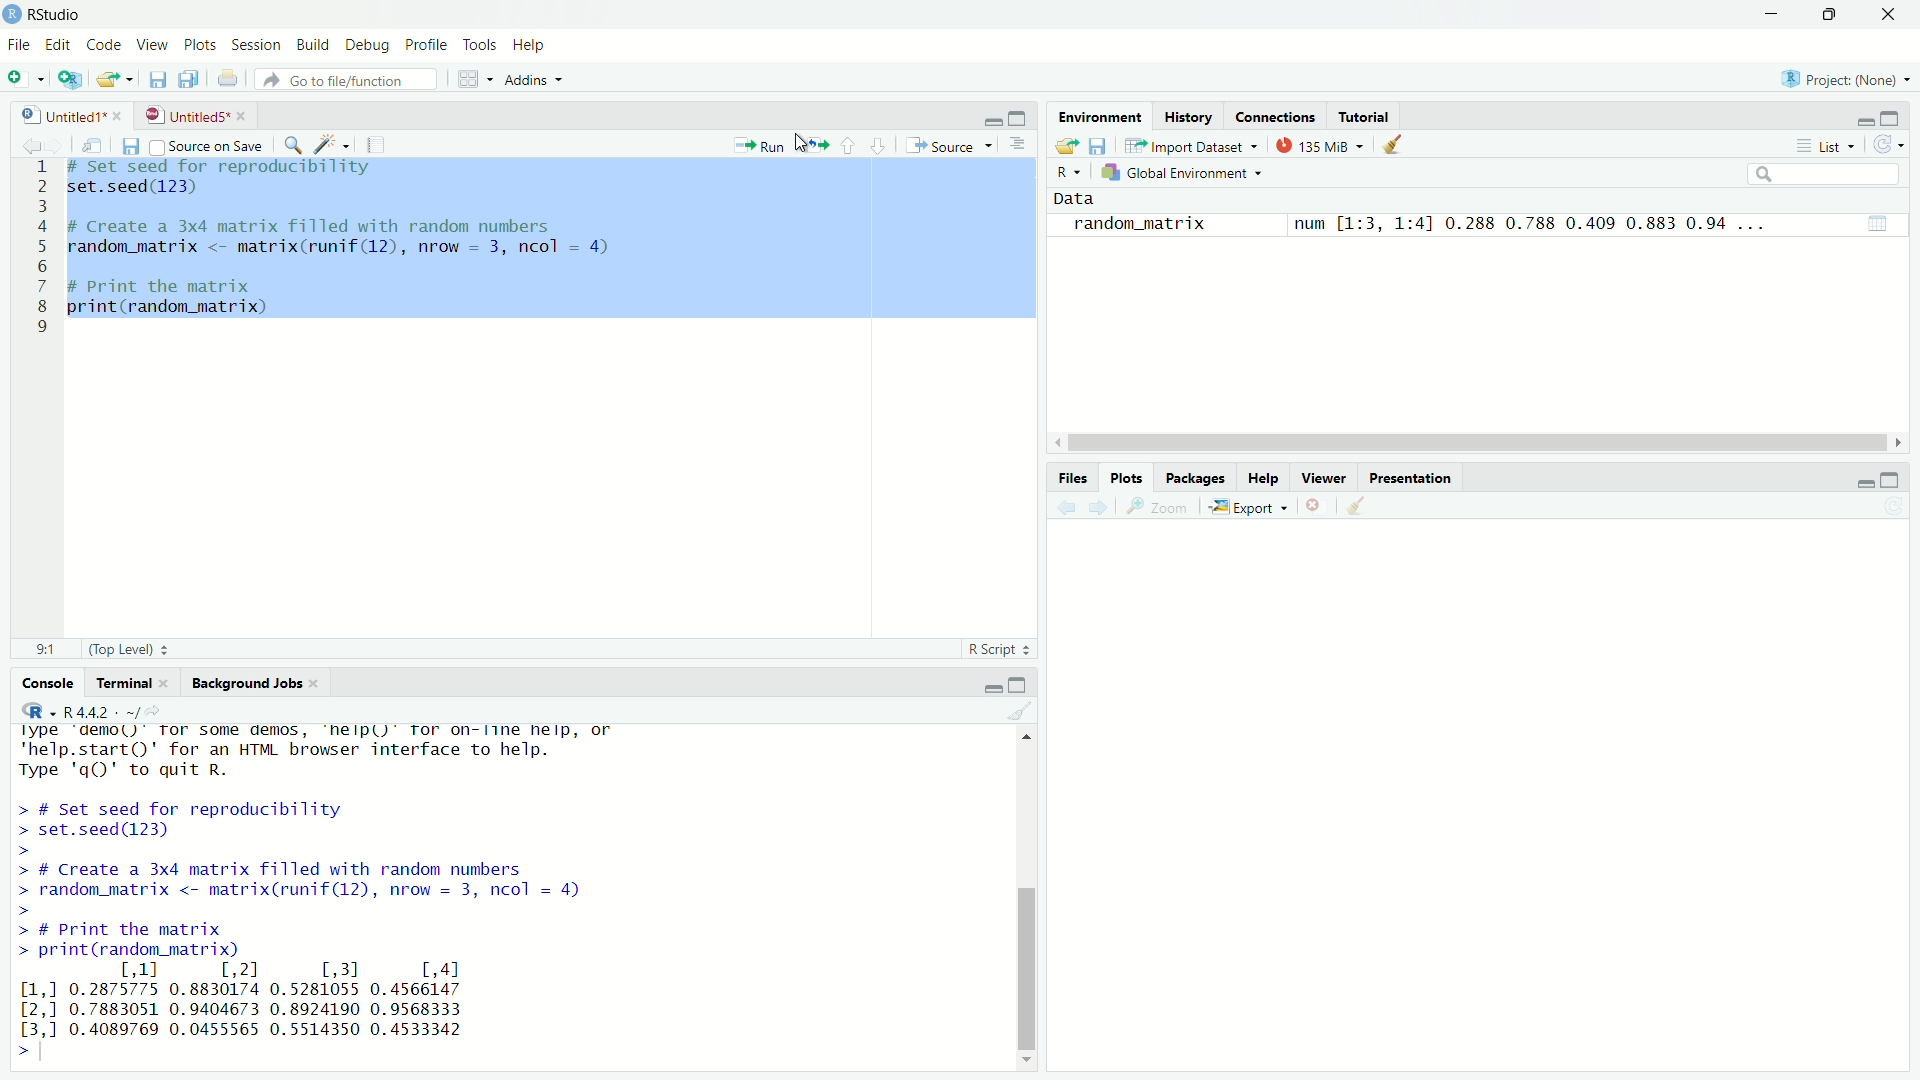 Image resolution: width=1920 pixels, height=1080 pixels. Describe the element at coordinates (1819, 179) in the screenshot. I see `search` at that location.